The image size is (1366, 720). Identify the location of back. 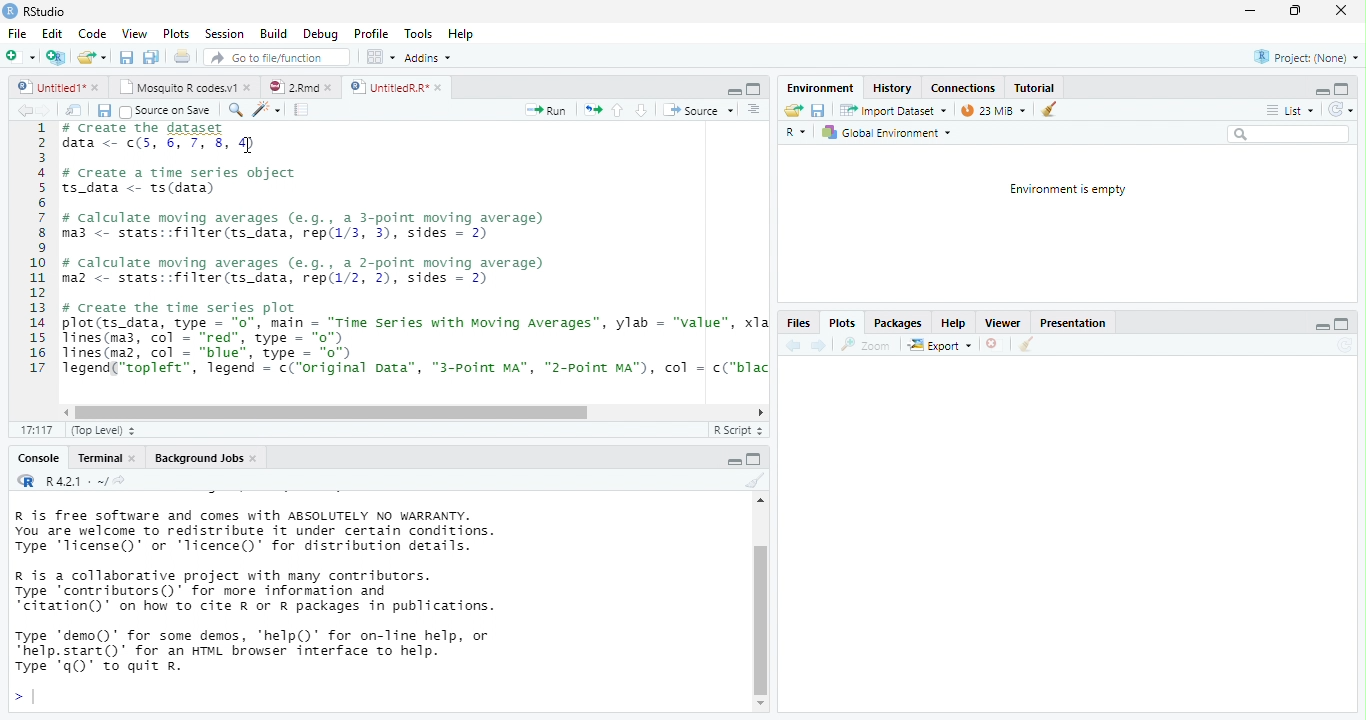
(24, 110).